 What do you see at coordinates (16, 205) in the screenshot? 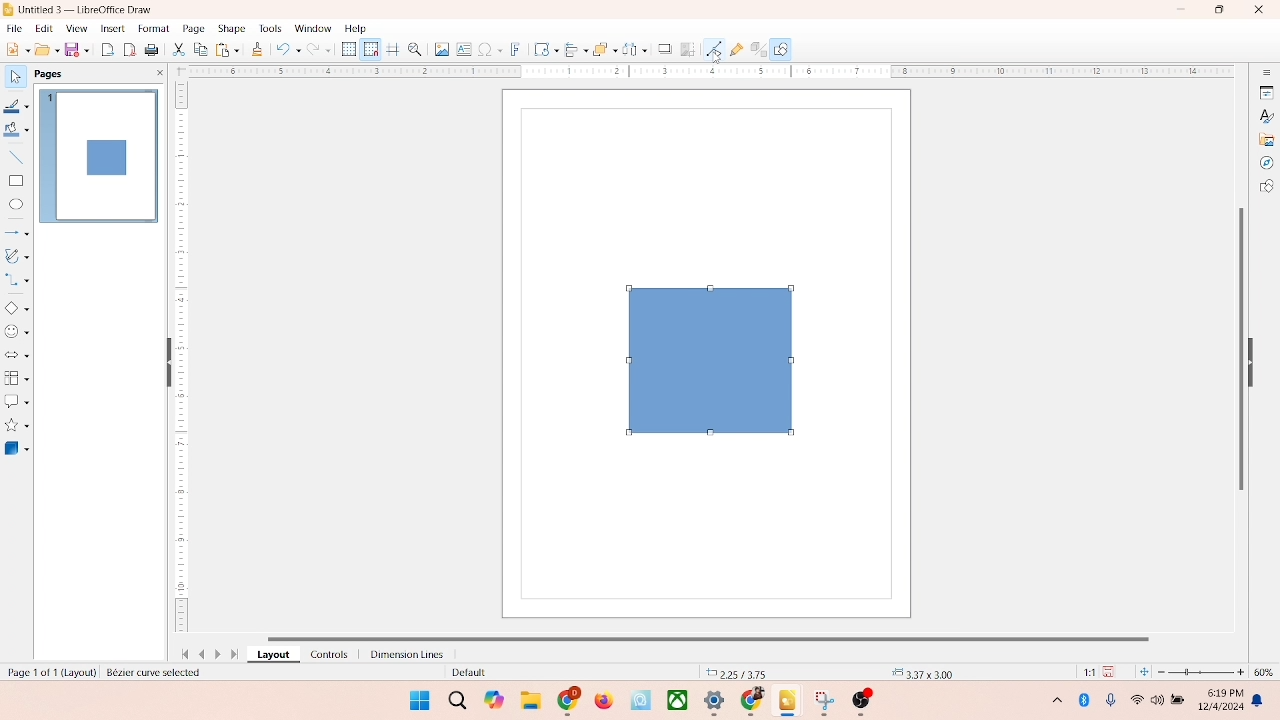
I see `ellipse` at bounding box center [16, 205].